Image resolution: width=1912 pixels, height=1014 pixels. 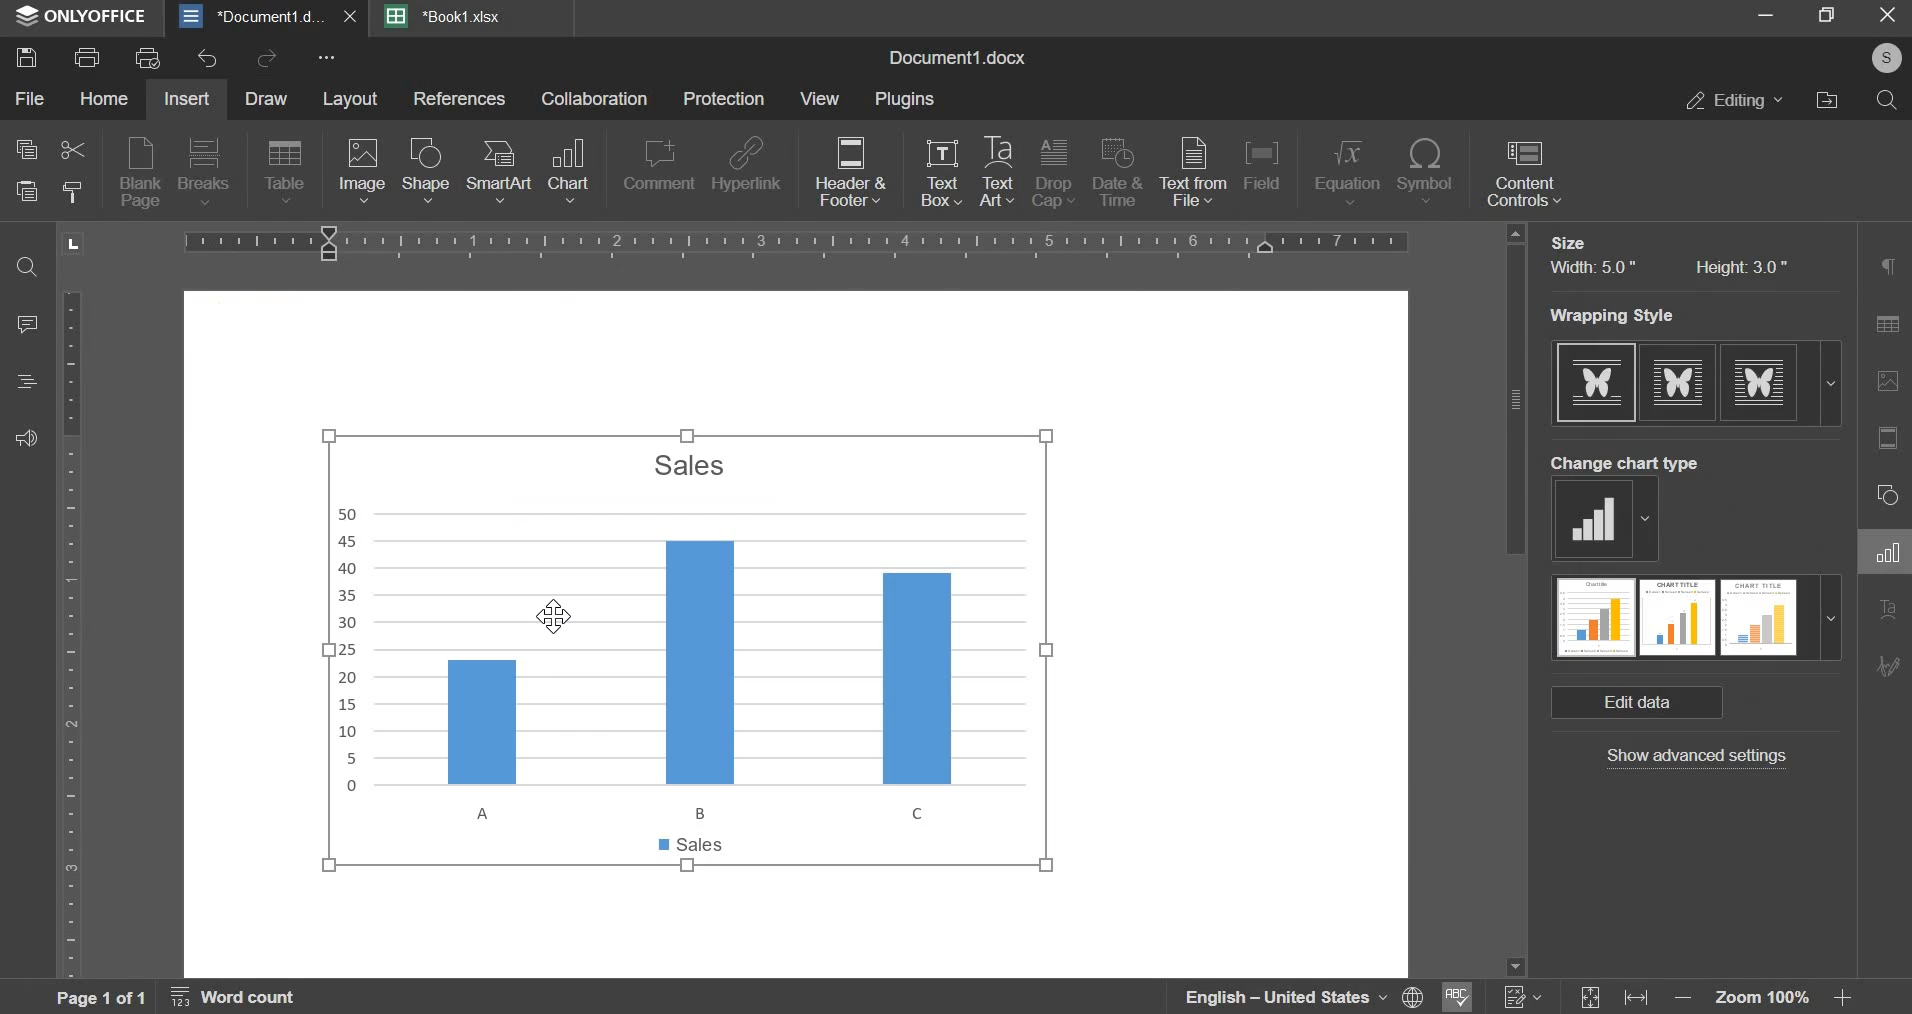 I want to click on references, so click(x=460, y=99).